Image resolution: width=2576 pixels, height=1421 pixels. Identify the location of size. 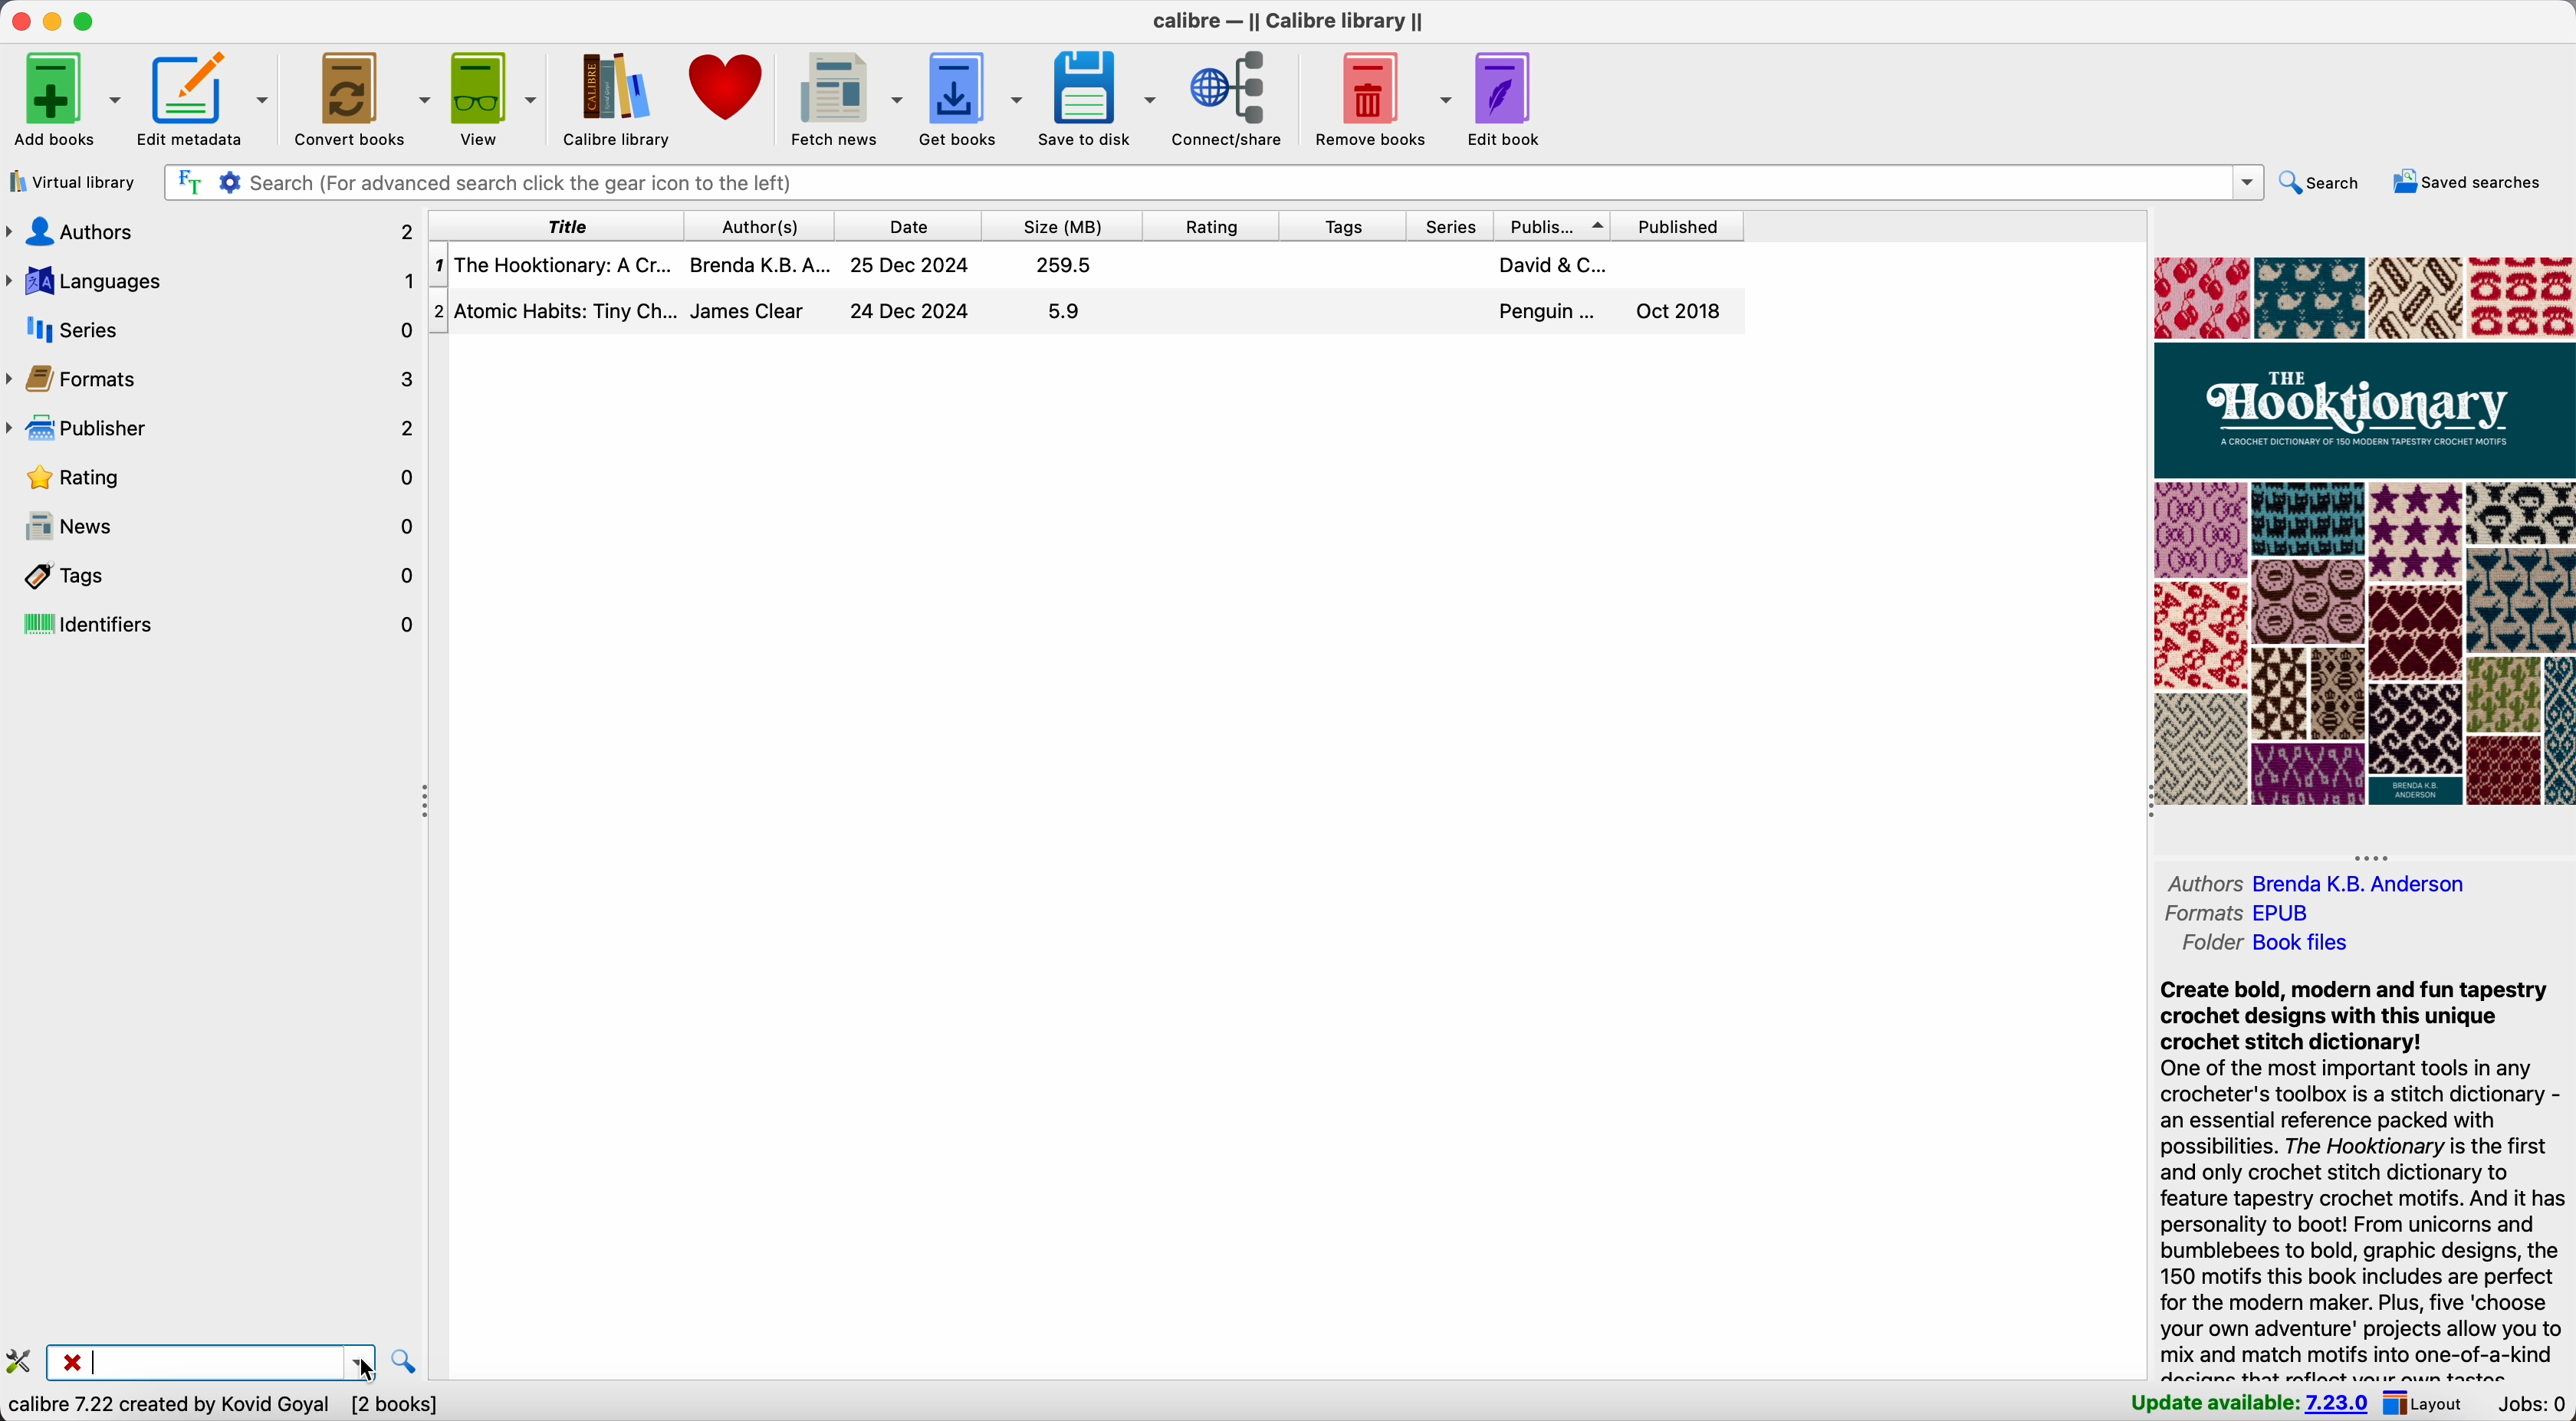
(1066, 225).